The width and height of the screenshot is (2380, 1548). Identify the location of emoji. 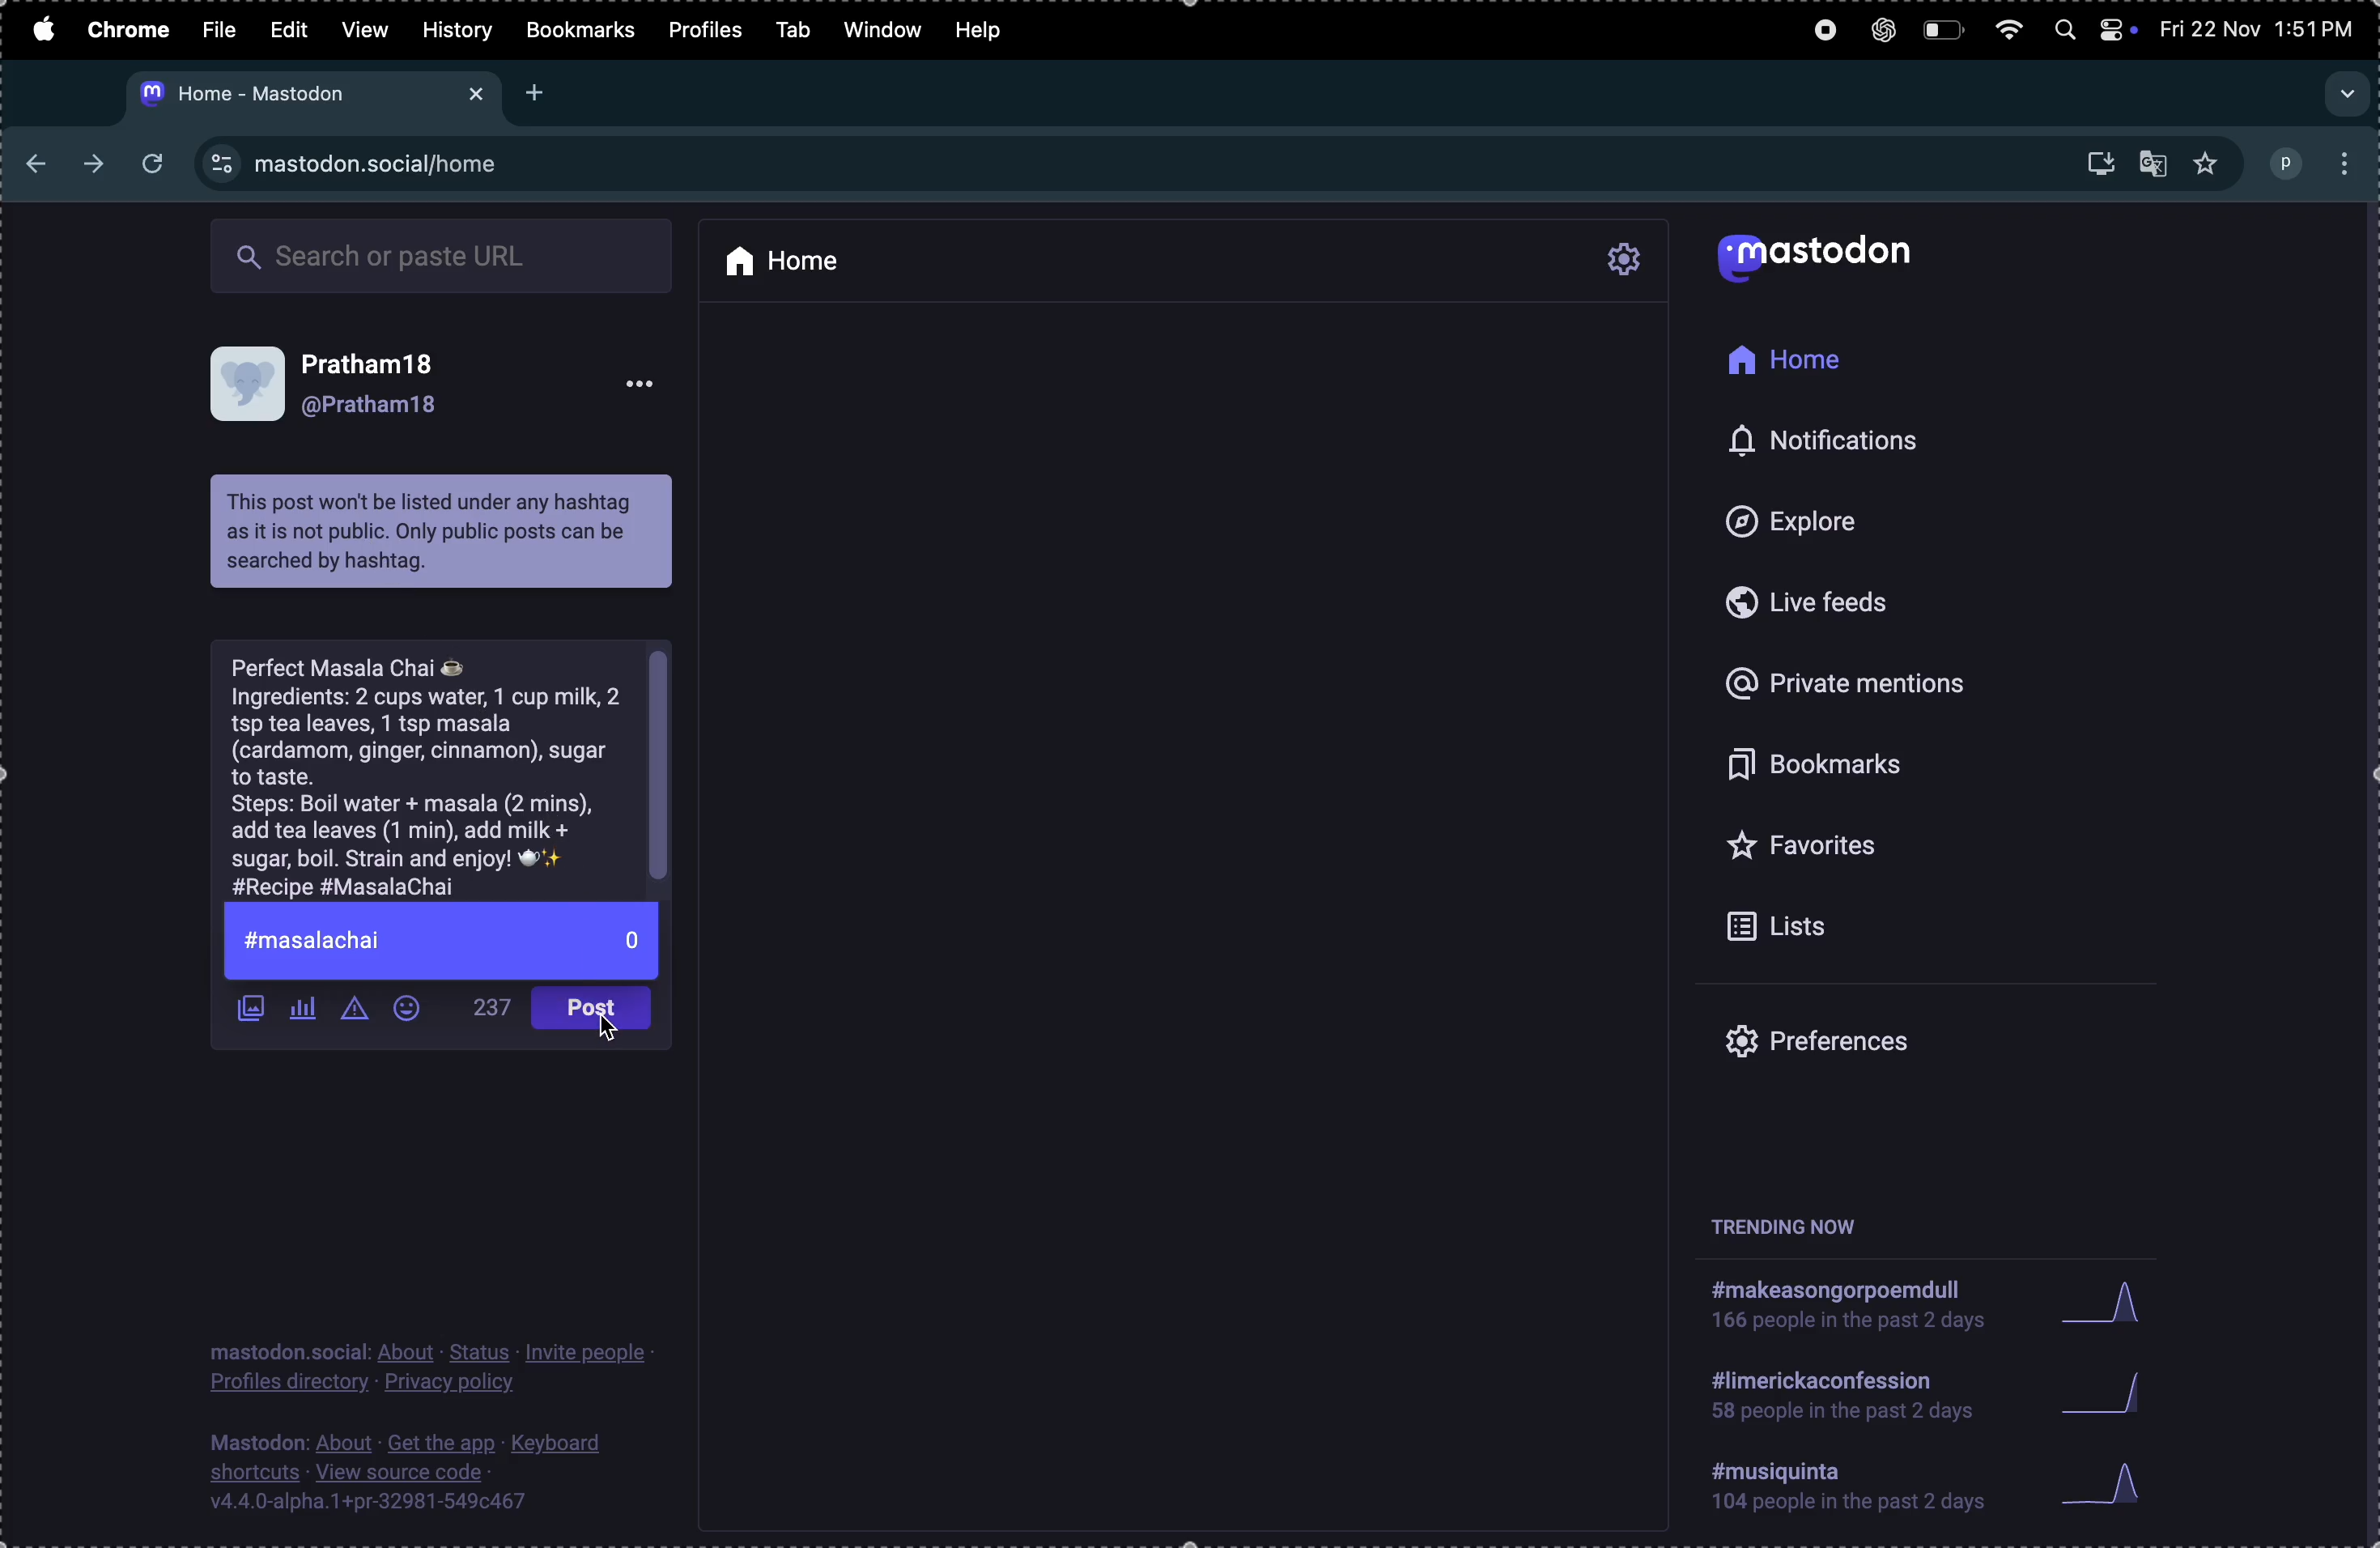
(414, 1013).